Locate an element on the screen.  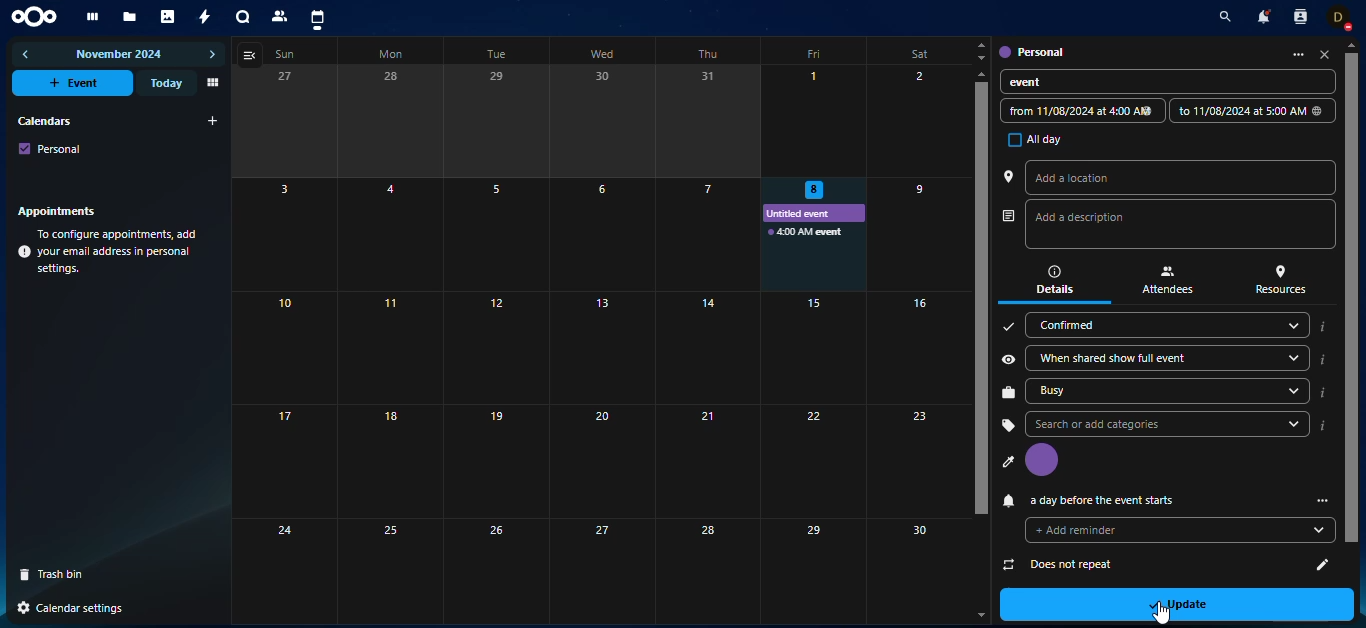
26 is located at coordinates (494, 571).